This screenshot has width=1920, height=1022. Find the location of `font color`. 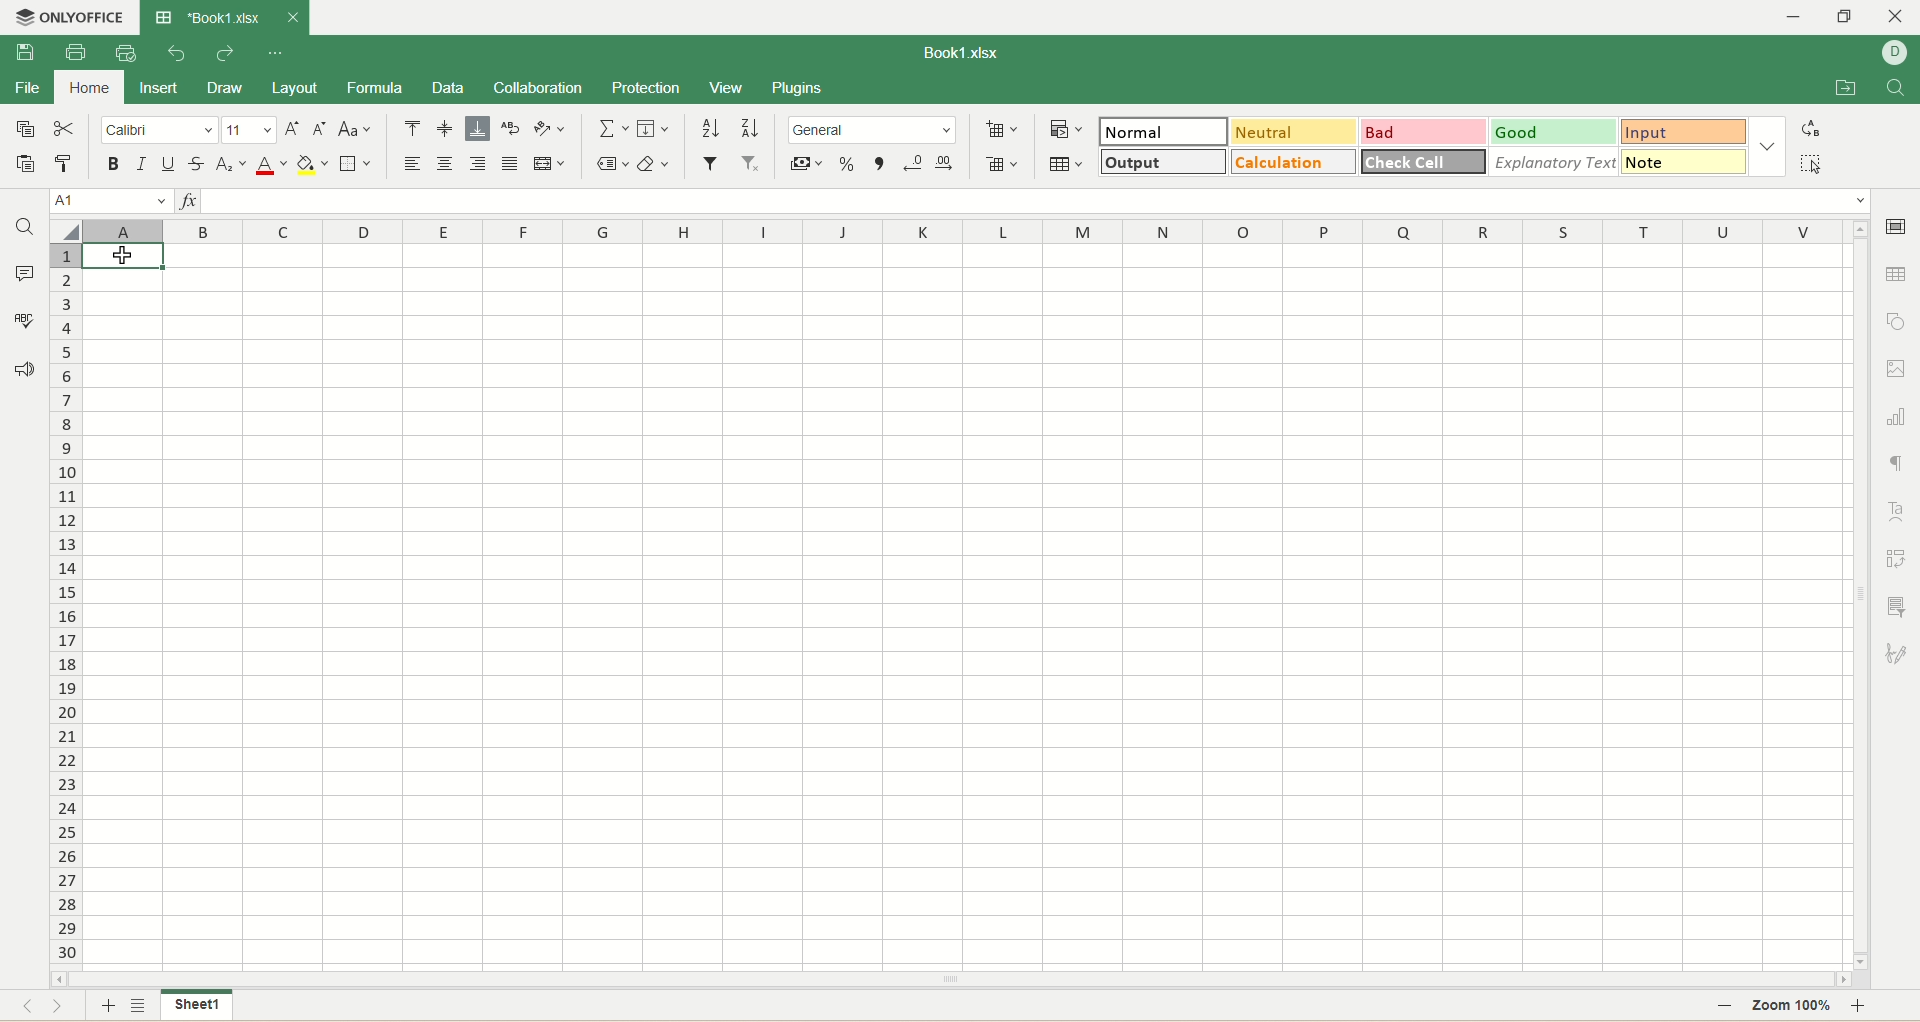

font color is located at coordinates (271, 166).